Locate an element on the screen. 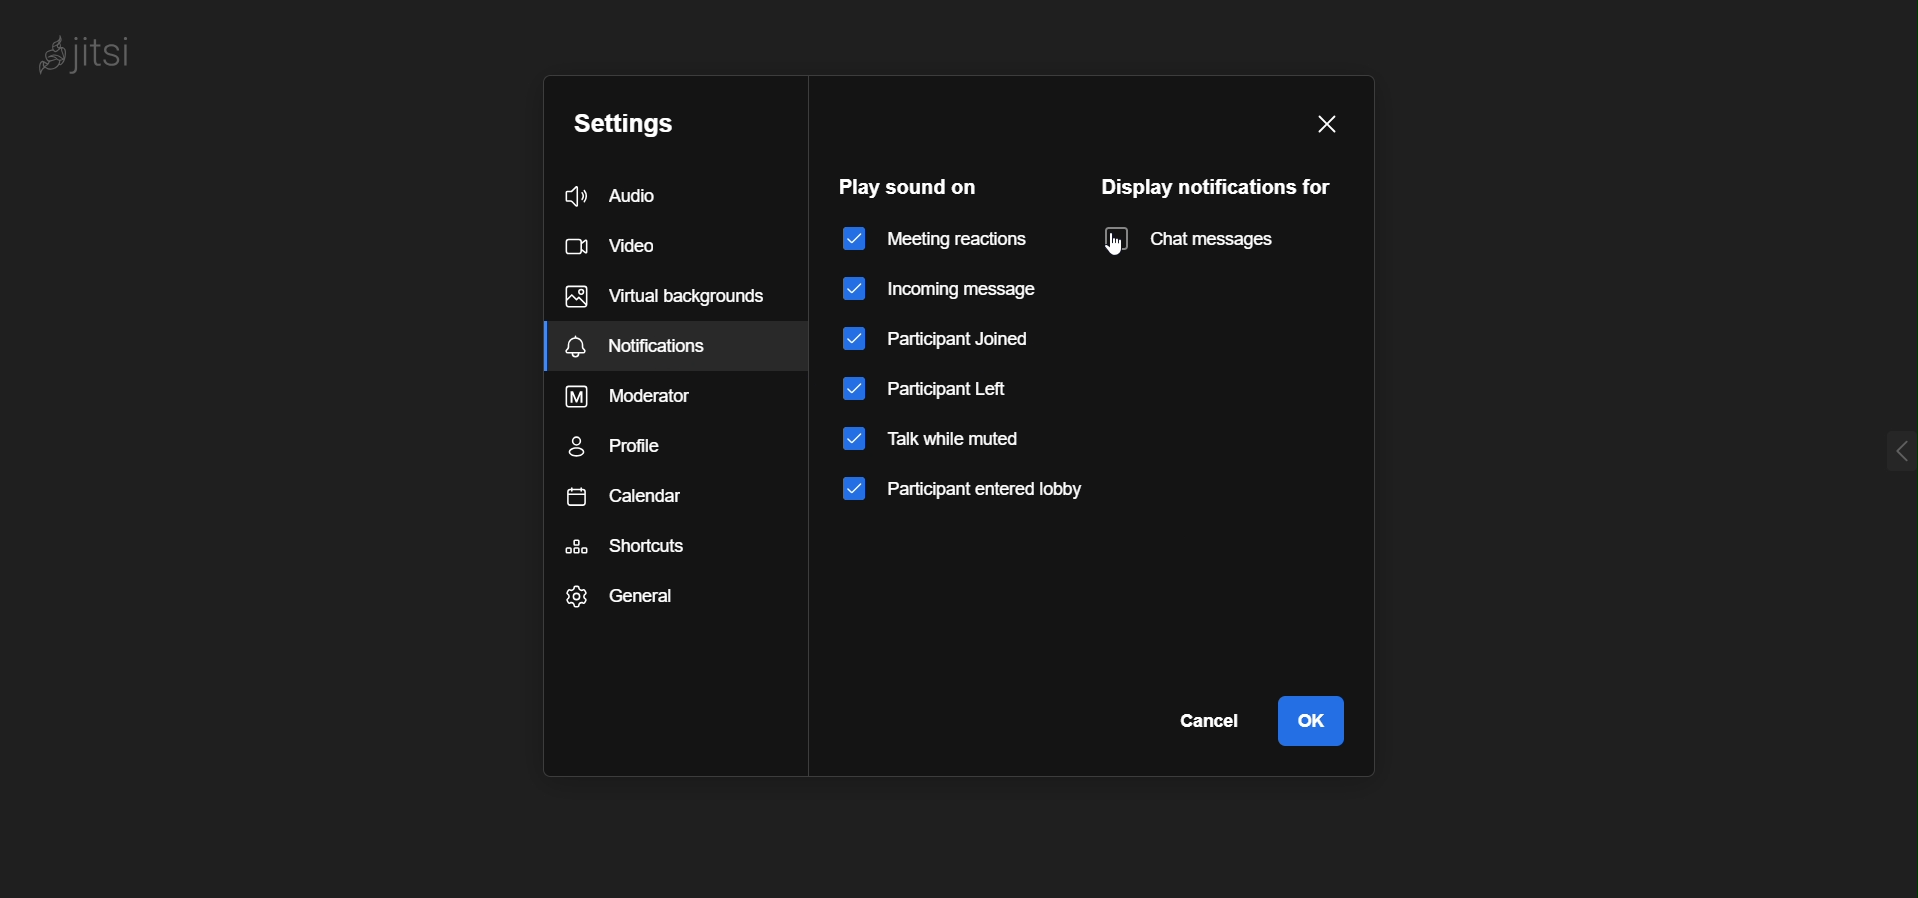  close is located at coordinates (1324, 119).